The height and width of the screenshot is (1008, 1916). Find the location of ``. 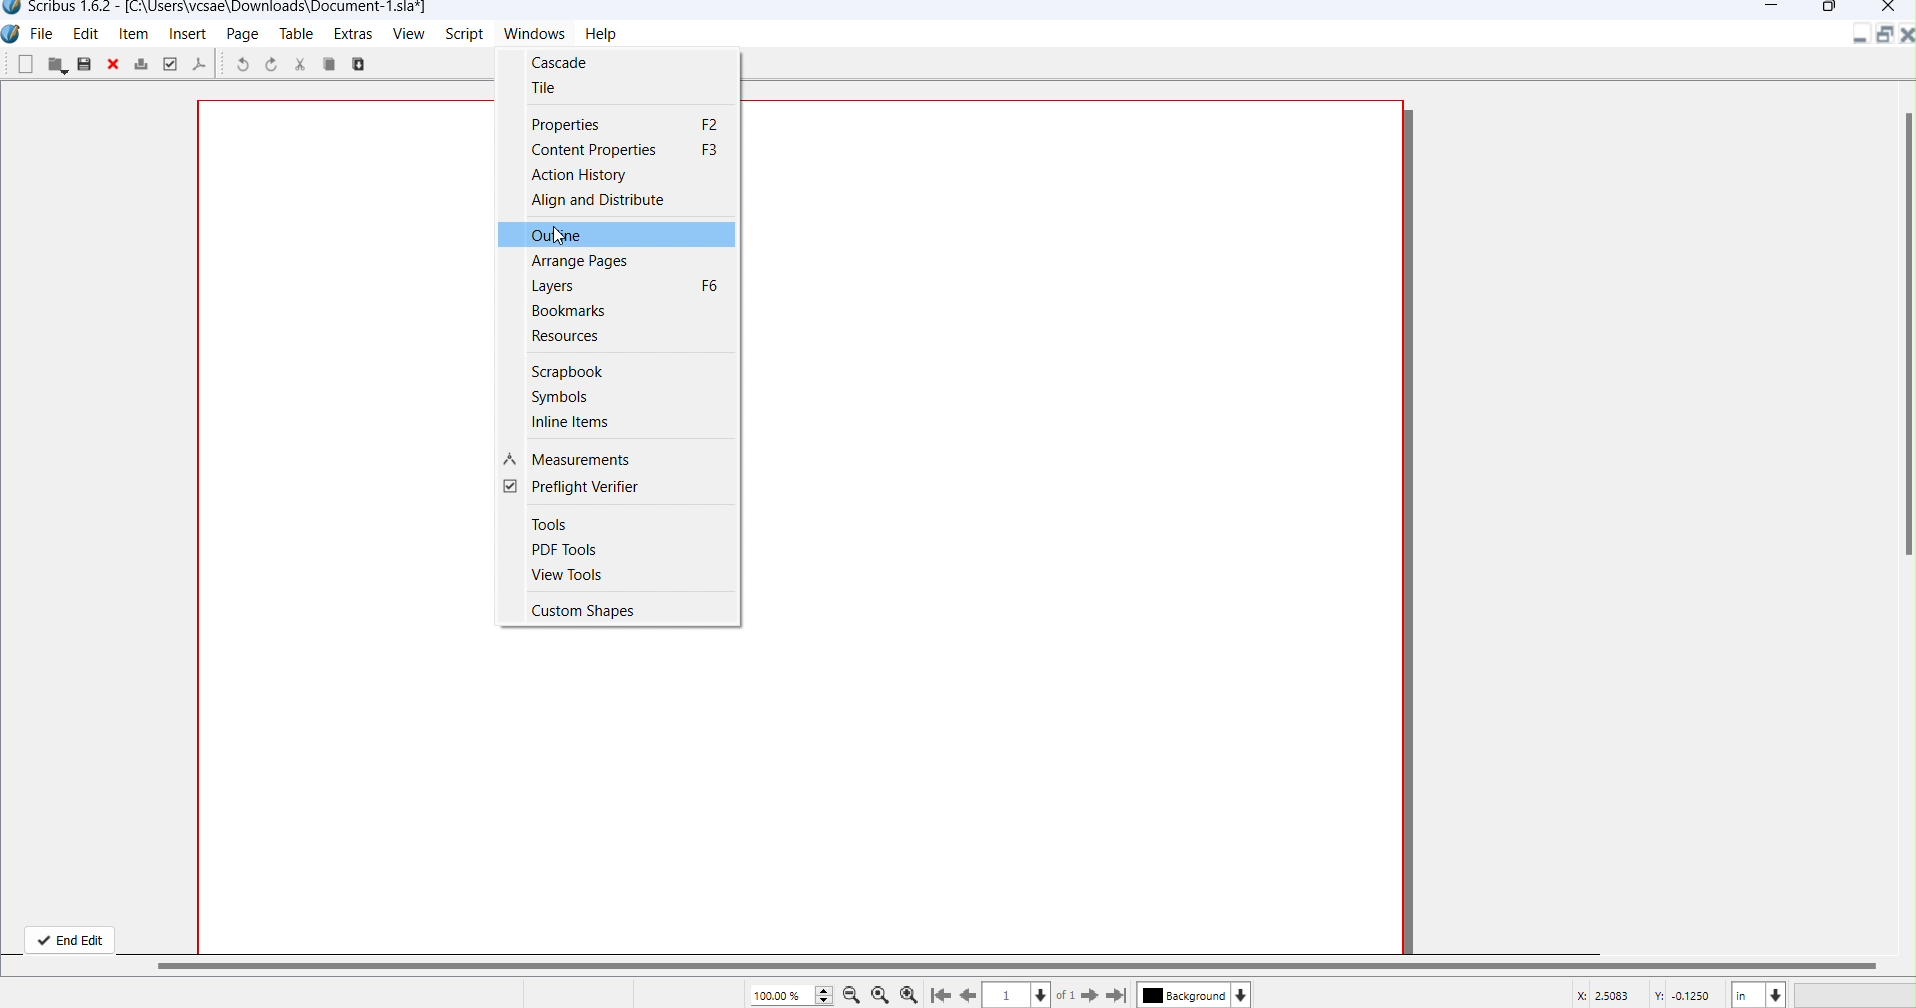

 is located at coordinates (115, 63).